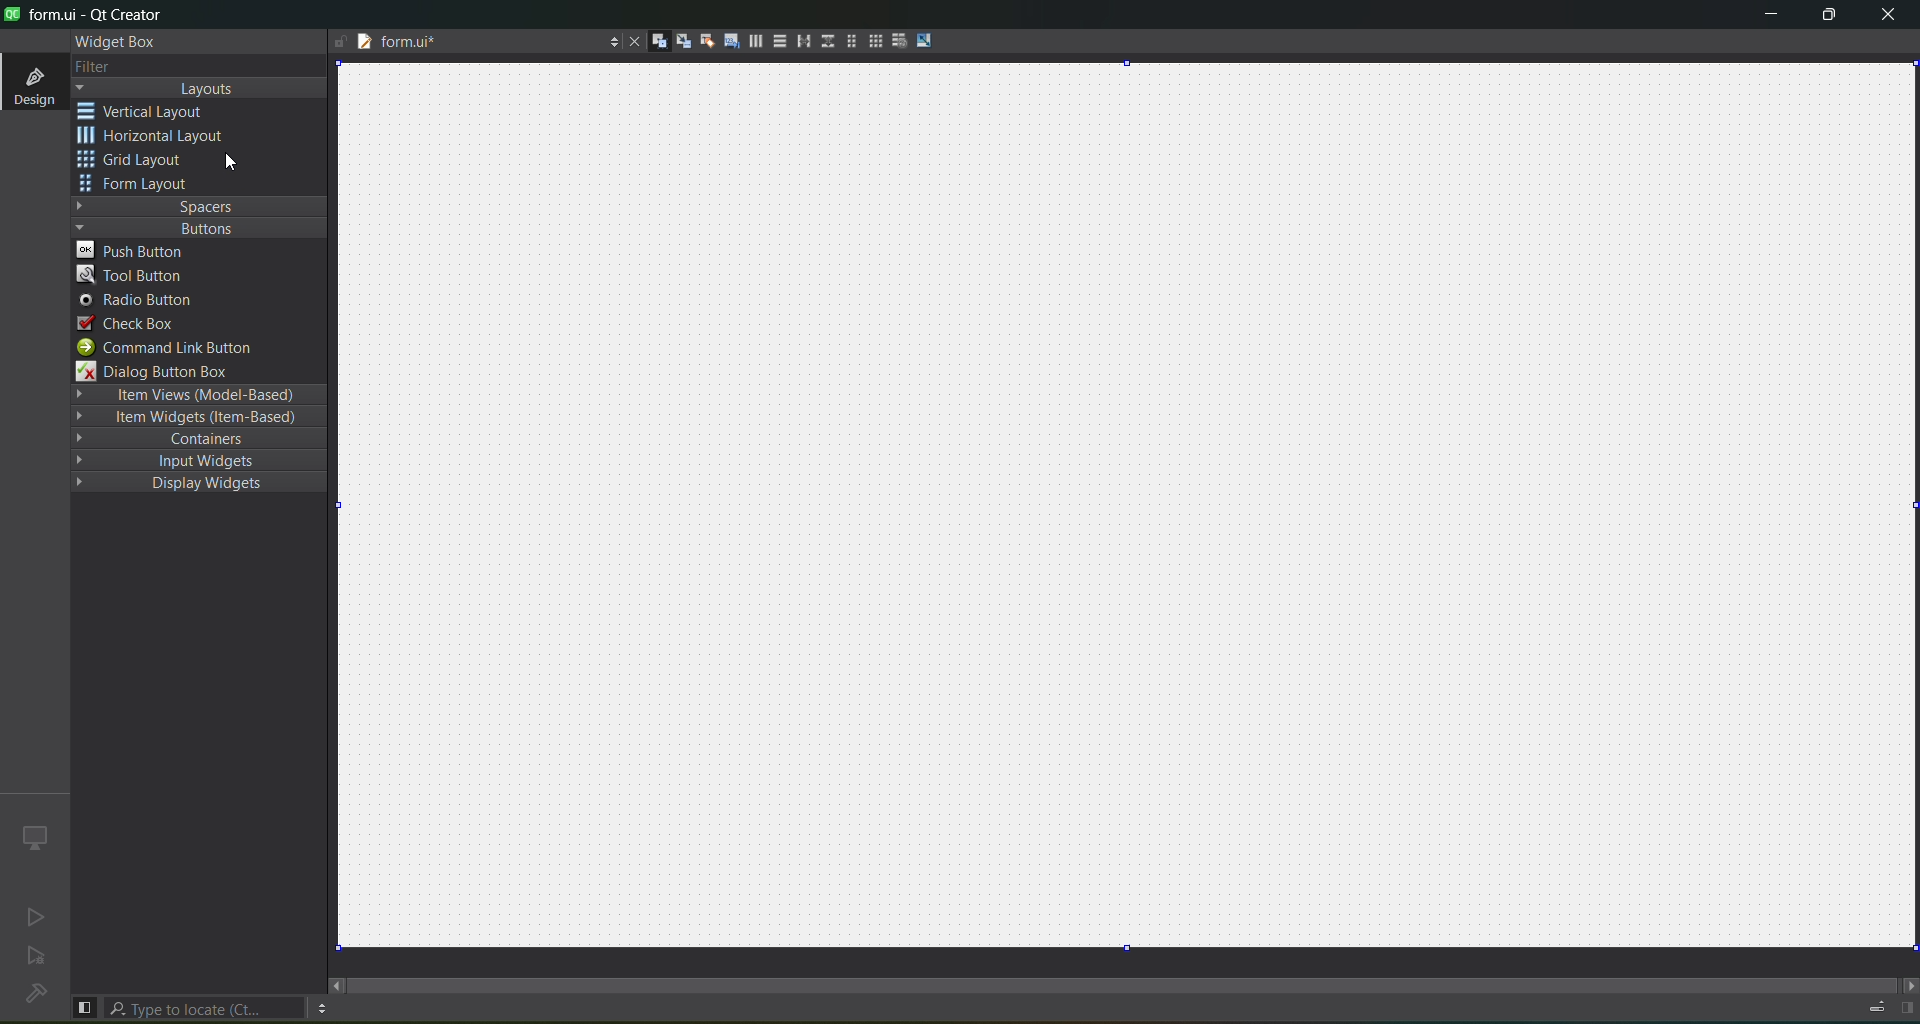  I want to click on layout in a grid, so click(874, 43).